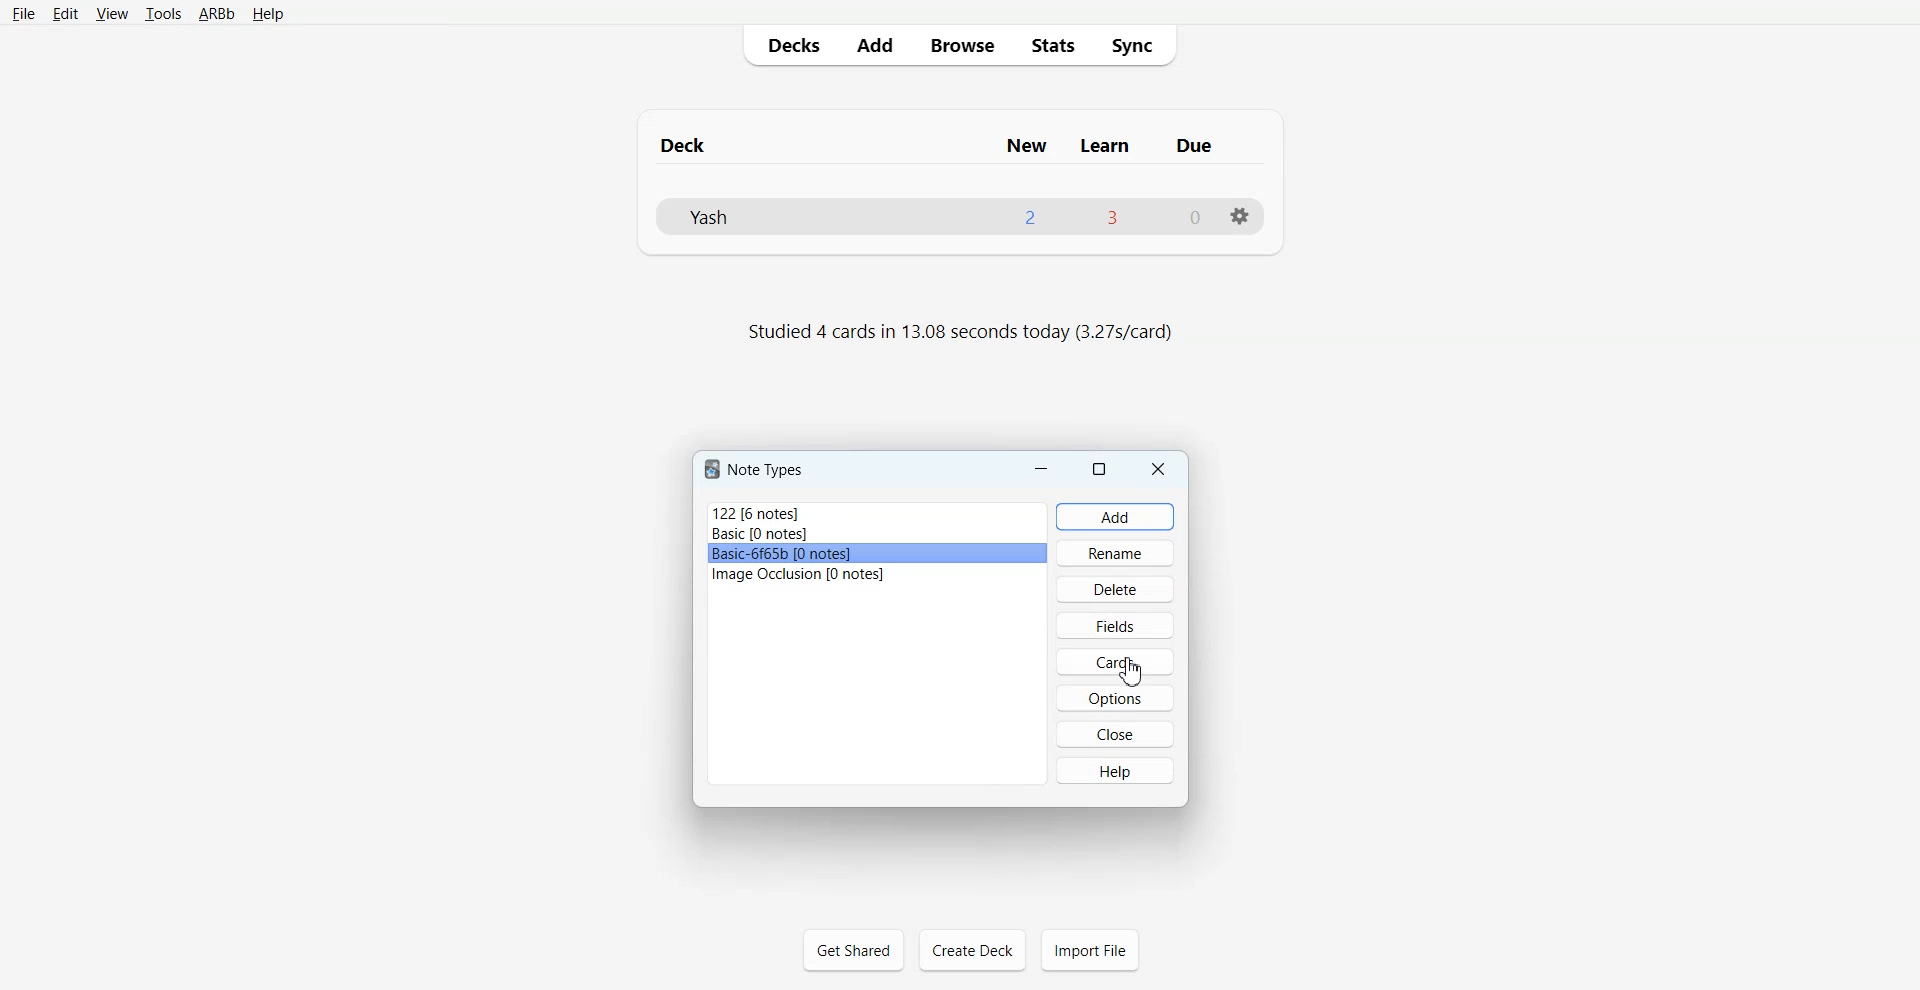  What do you see at coordinates (217, 14) in the screenshot?
I see `ARBb` at bounding box center [217, 14].